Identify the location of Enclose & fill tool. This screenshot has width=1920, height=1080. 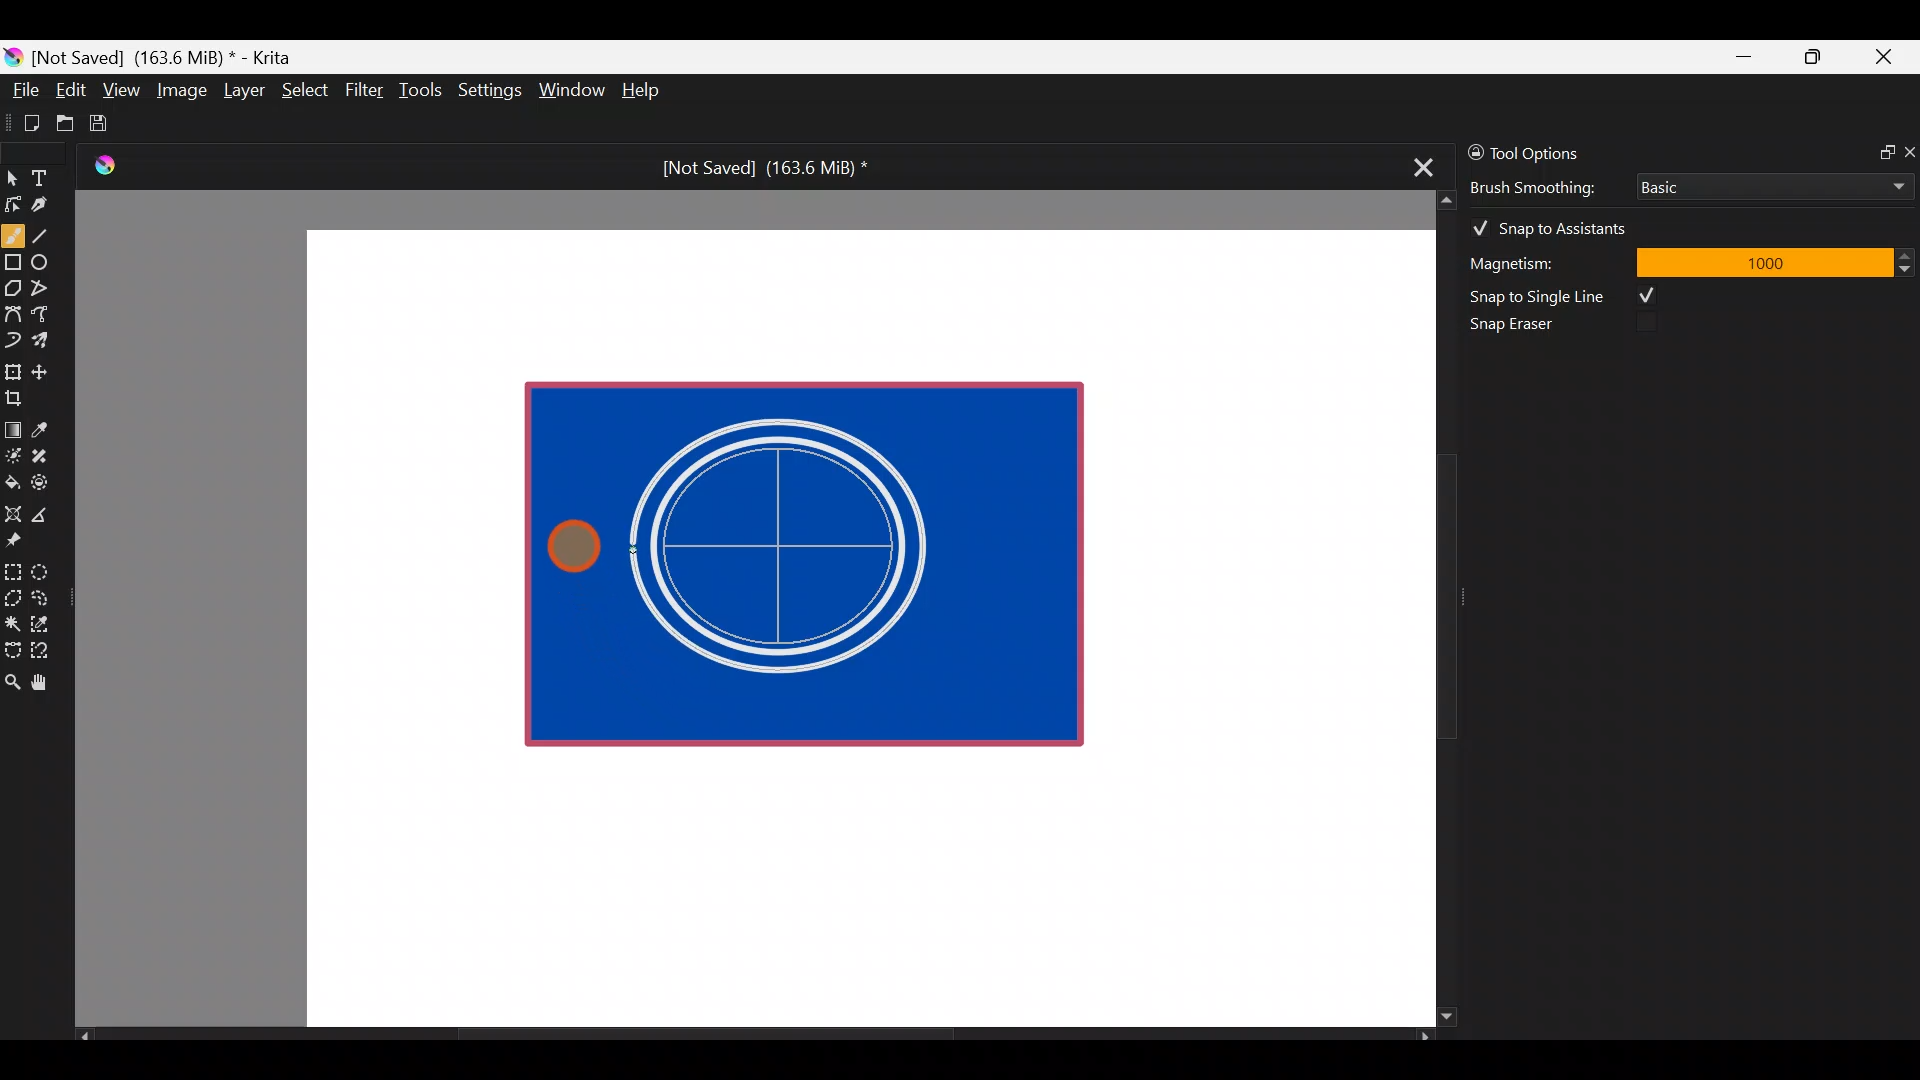
(44, 479).